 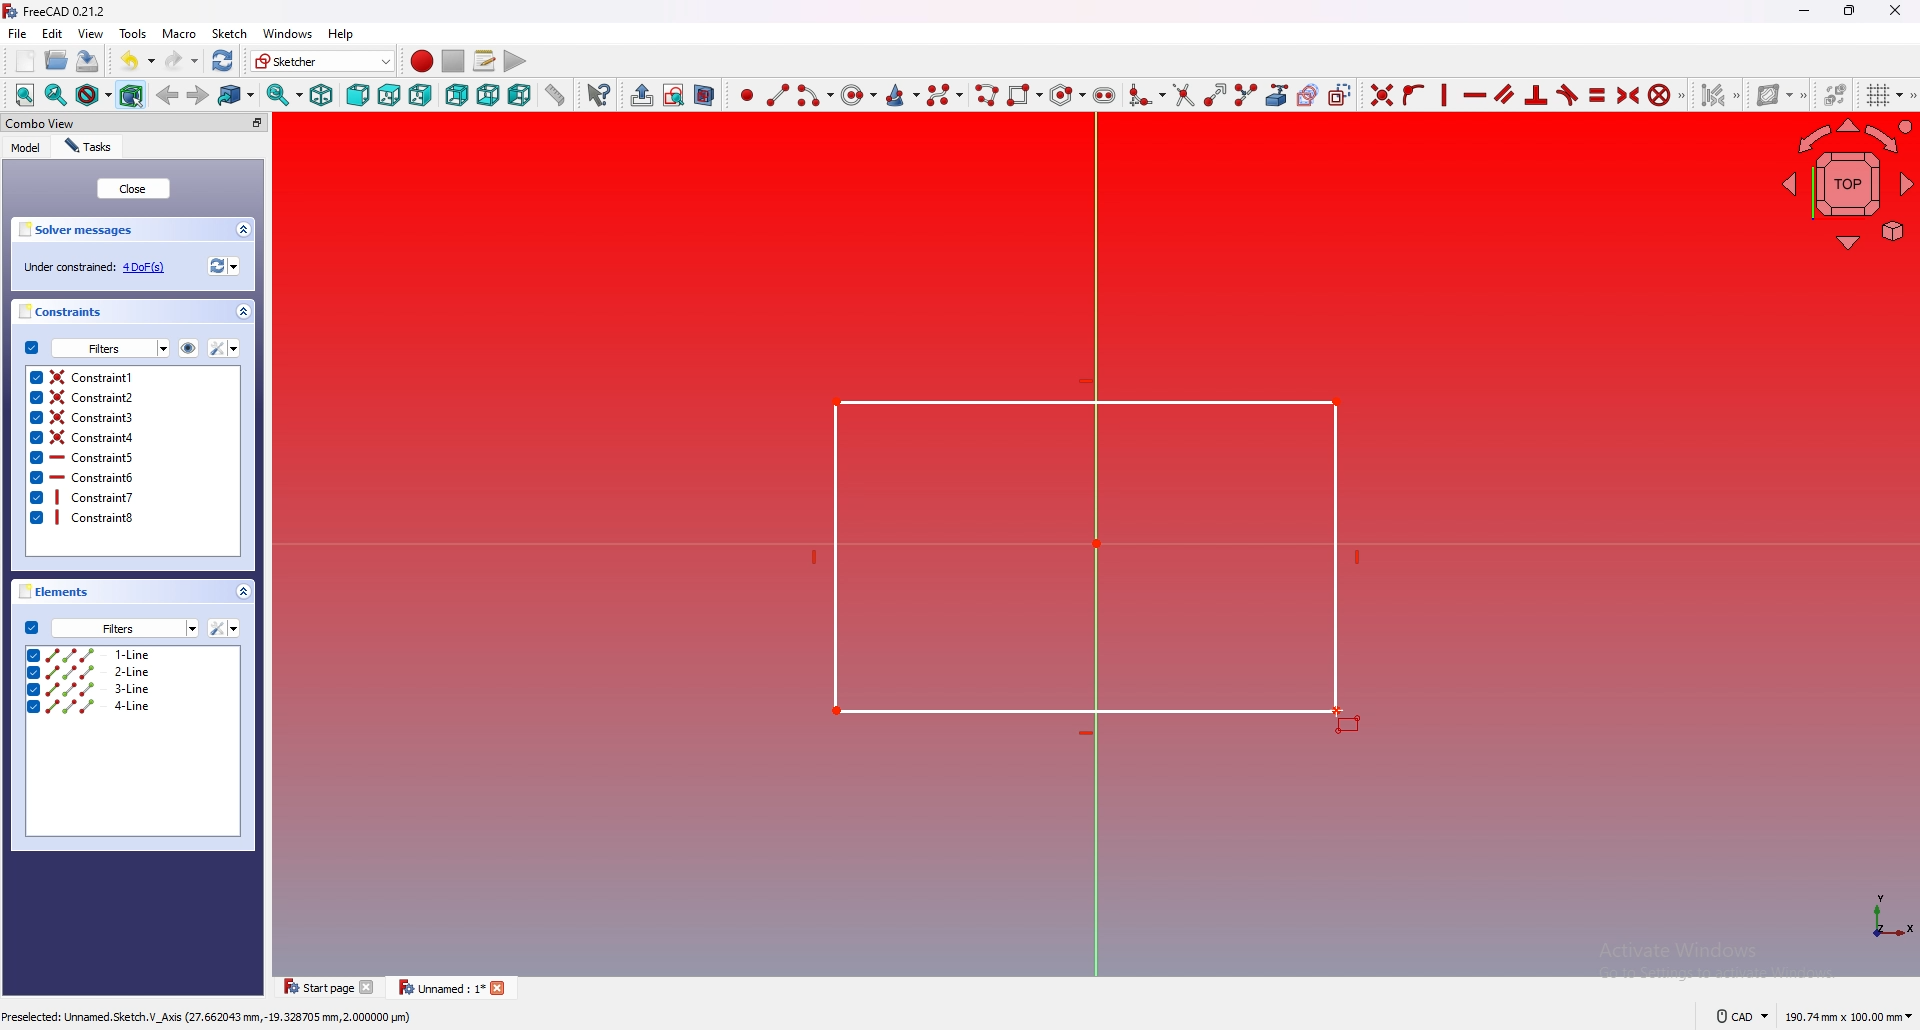 I want to click on constraint 6, so click(x=131, y=477).